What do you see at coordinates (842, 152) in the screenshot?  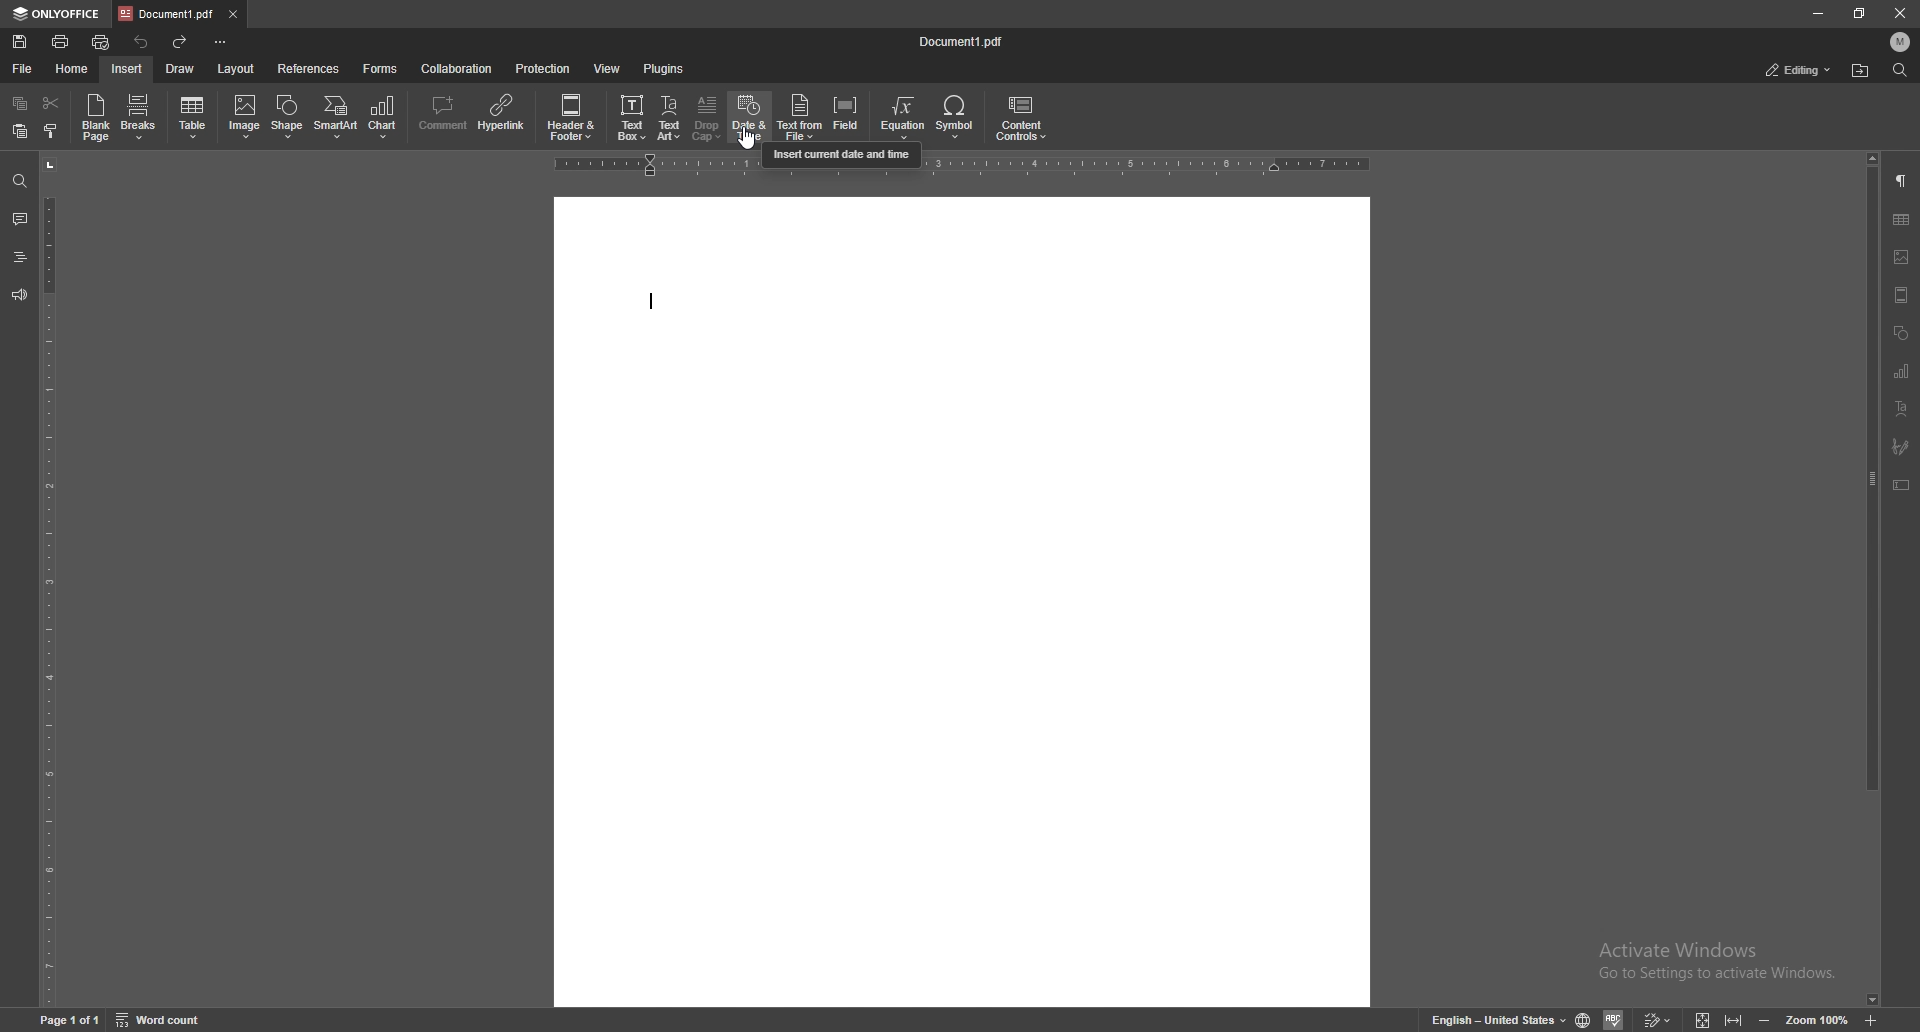 I see `cursor description` at bounding box center [842, 152].